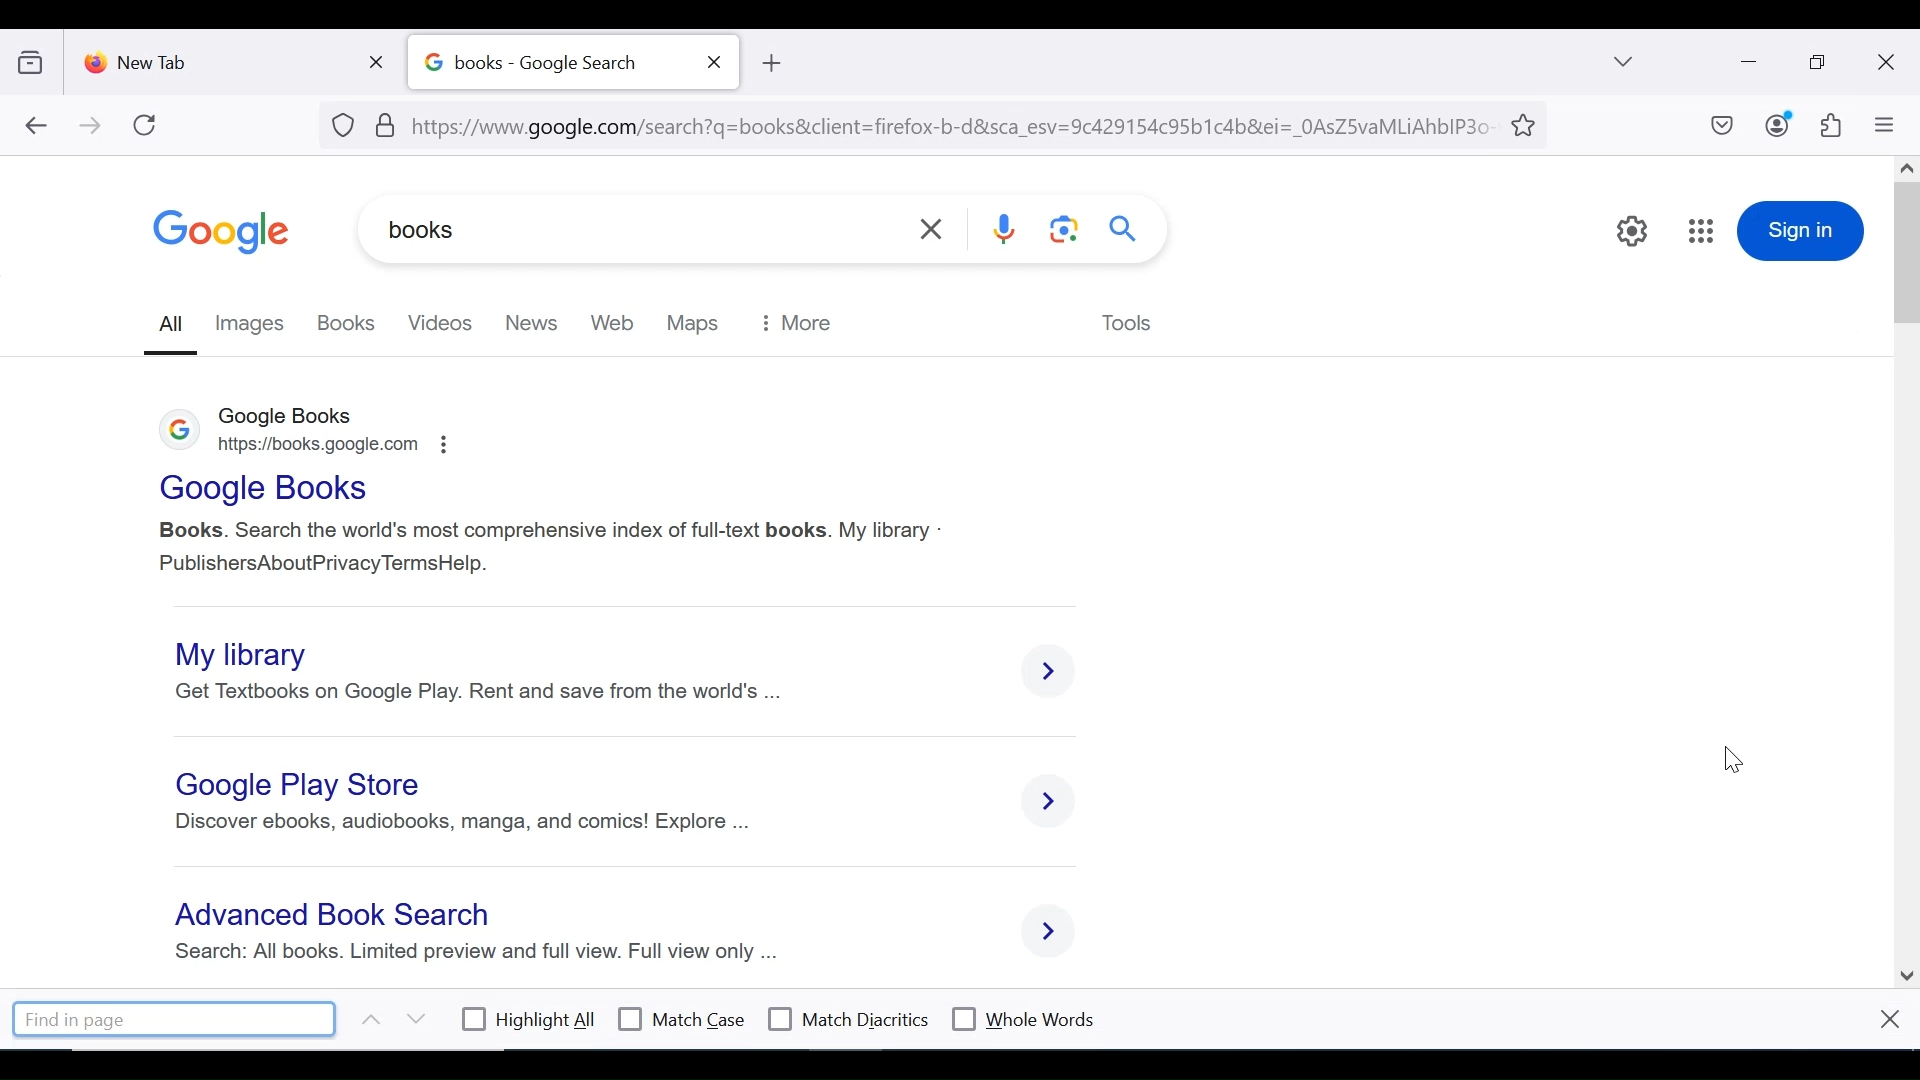  I want to click on close window, so click(1887, 63).